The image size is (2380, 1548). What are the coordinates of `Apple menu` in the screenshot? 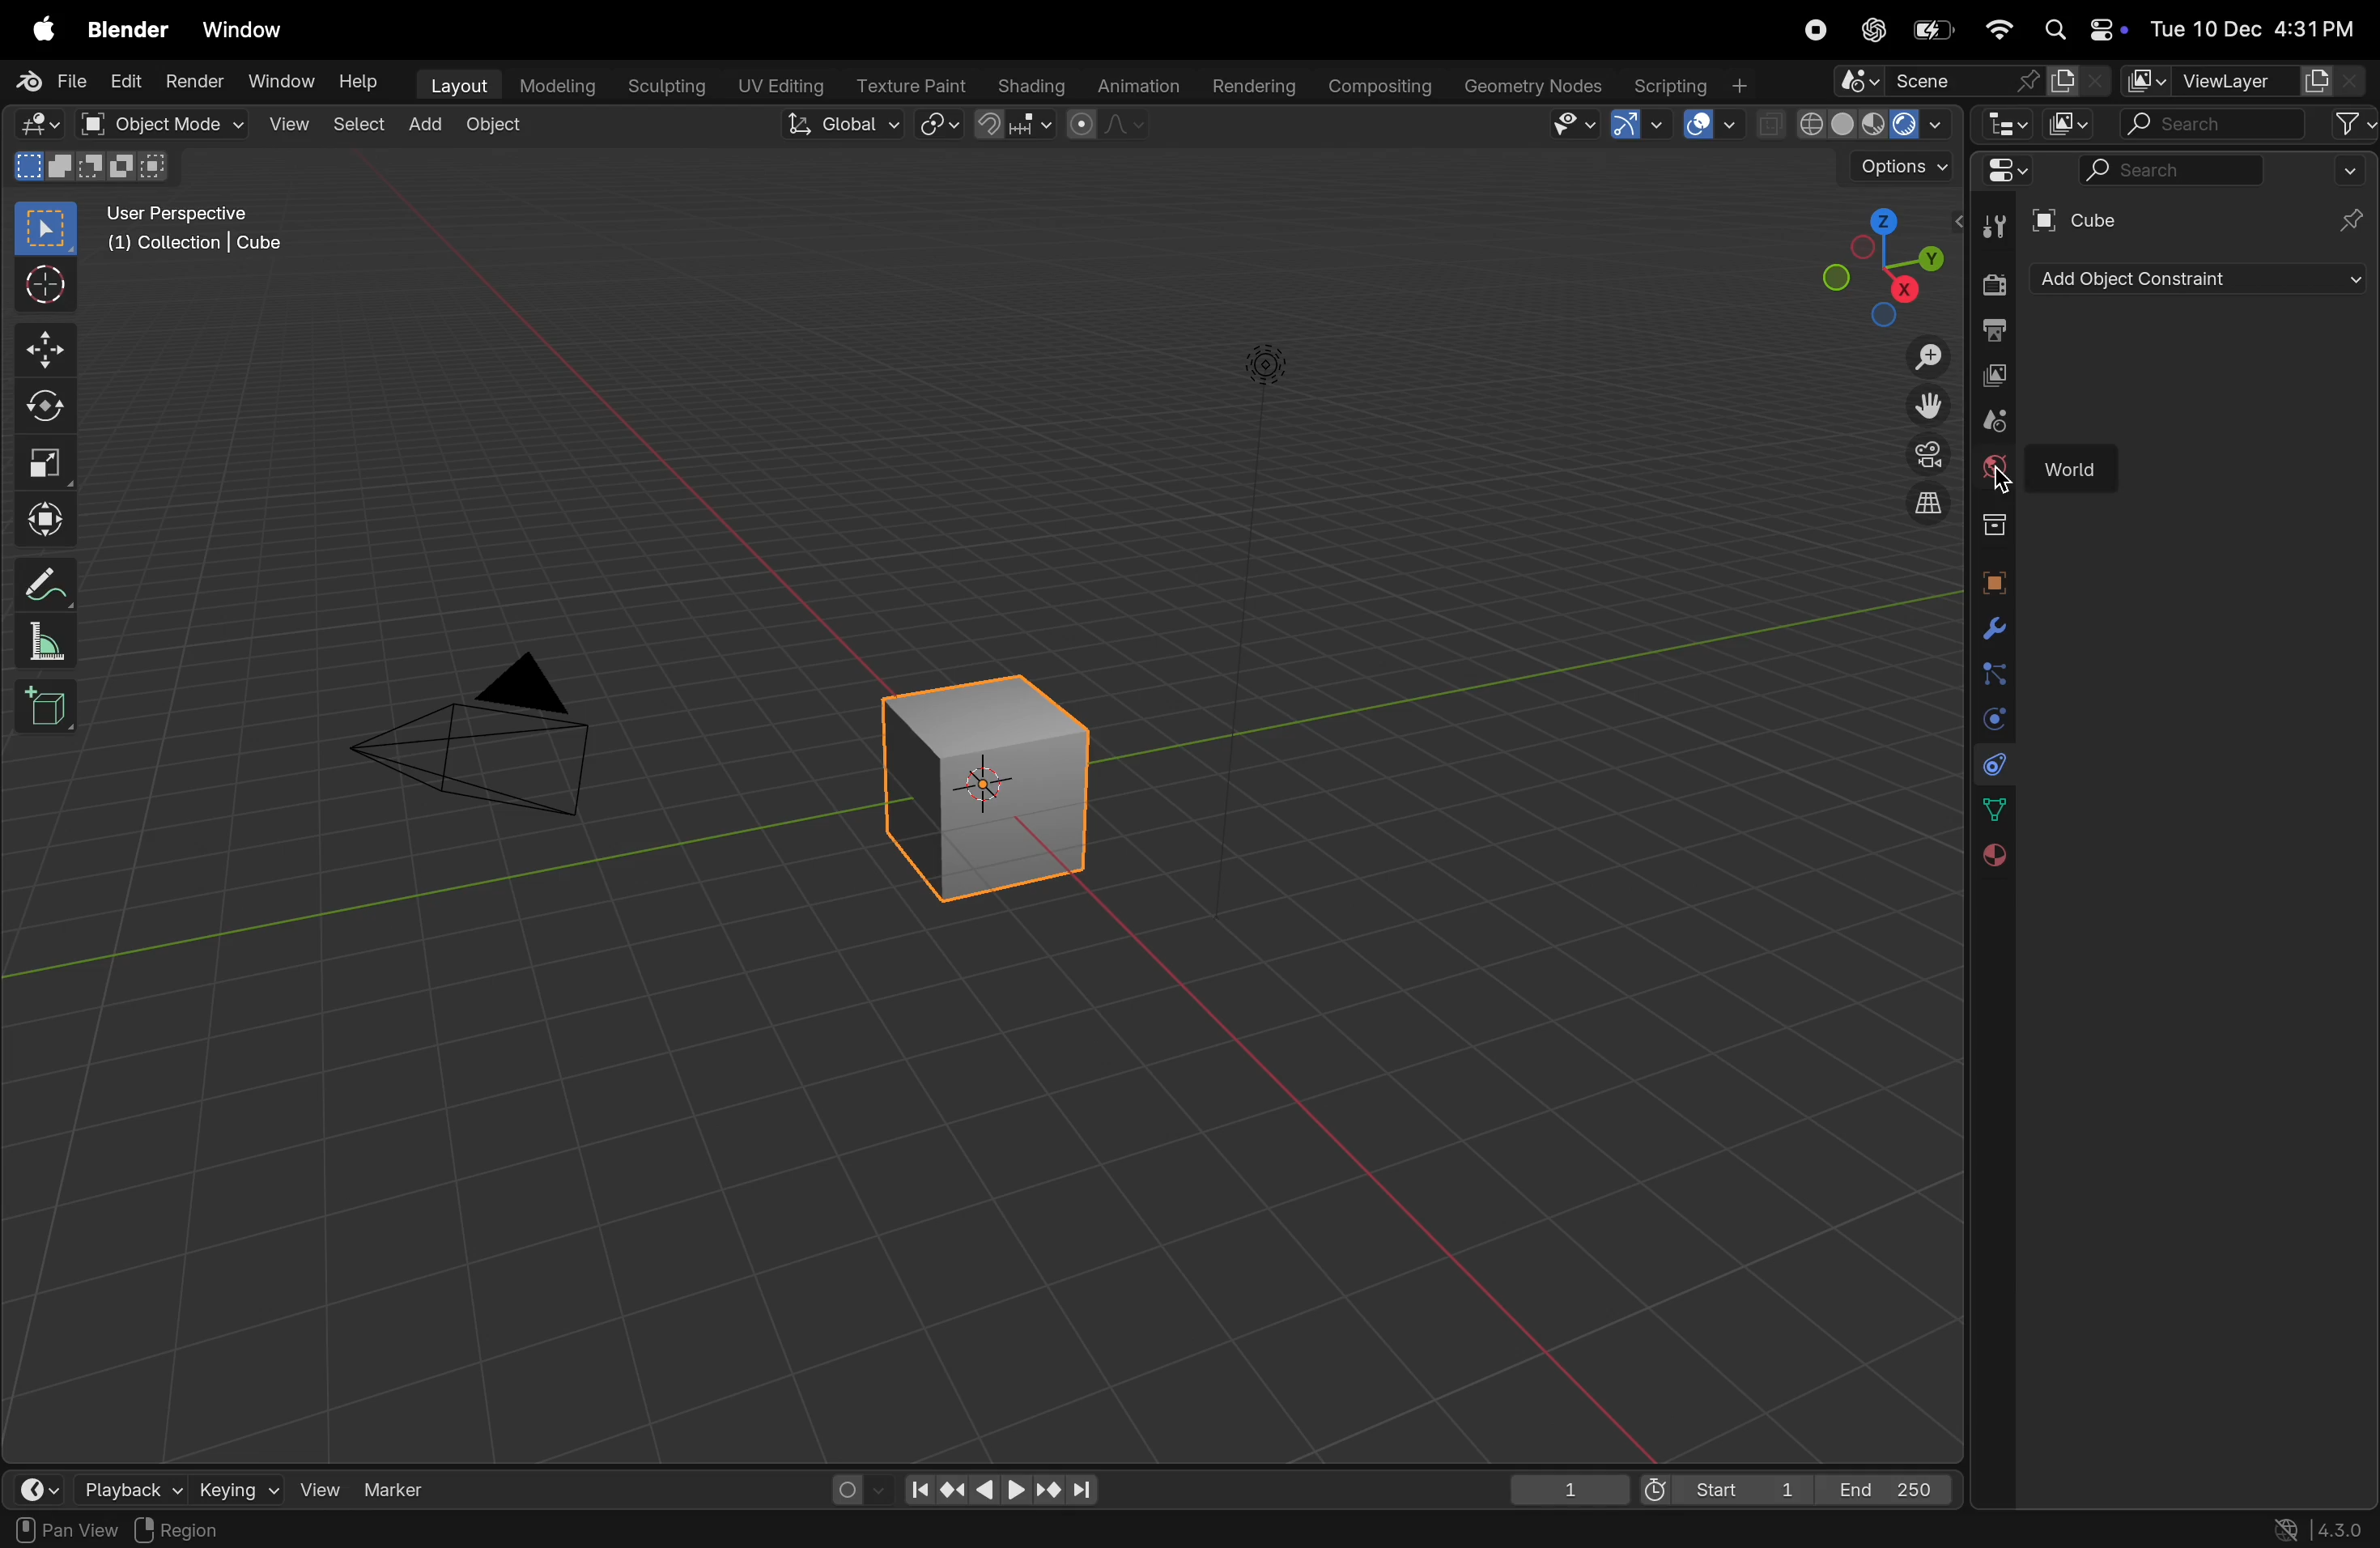 It's located at (42, 27).